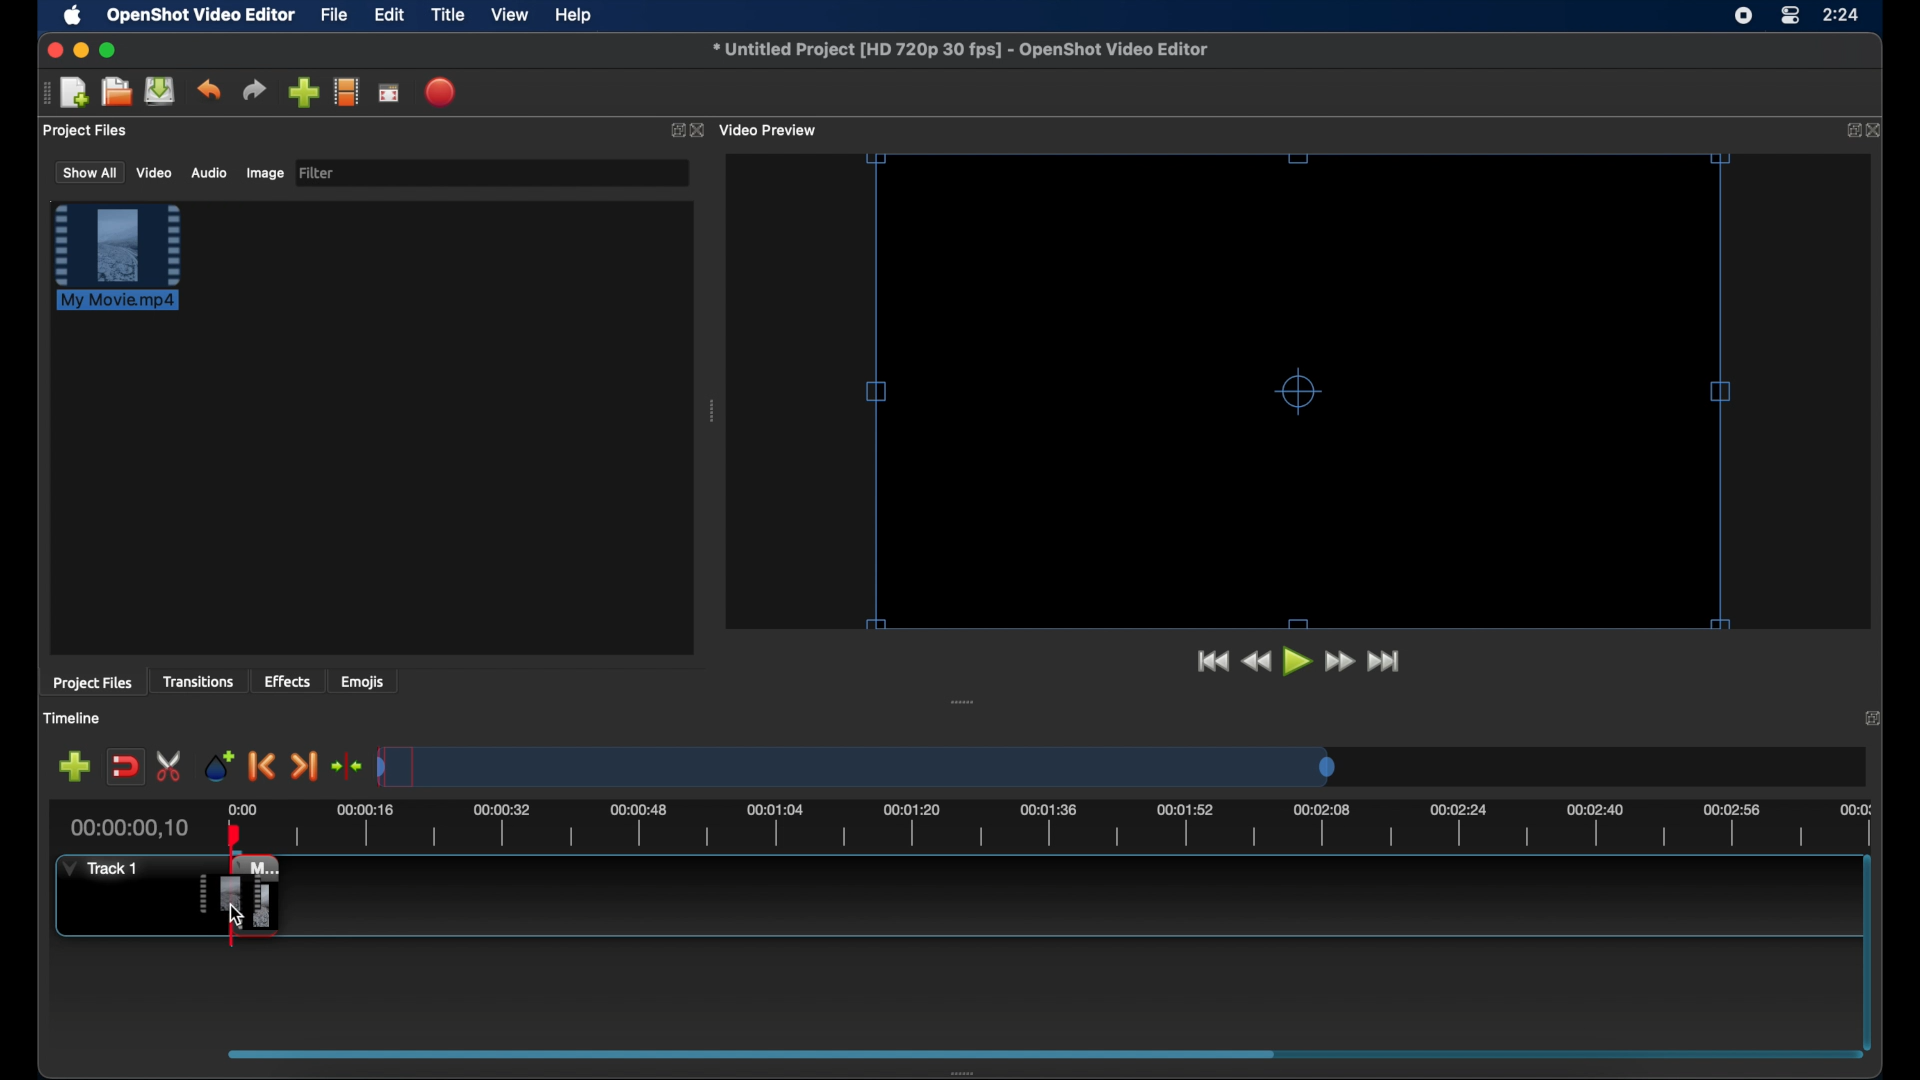  I want to click on jump to end, so click(1385, 660).